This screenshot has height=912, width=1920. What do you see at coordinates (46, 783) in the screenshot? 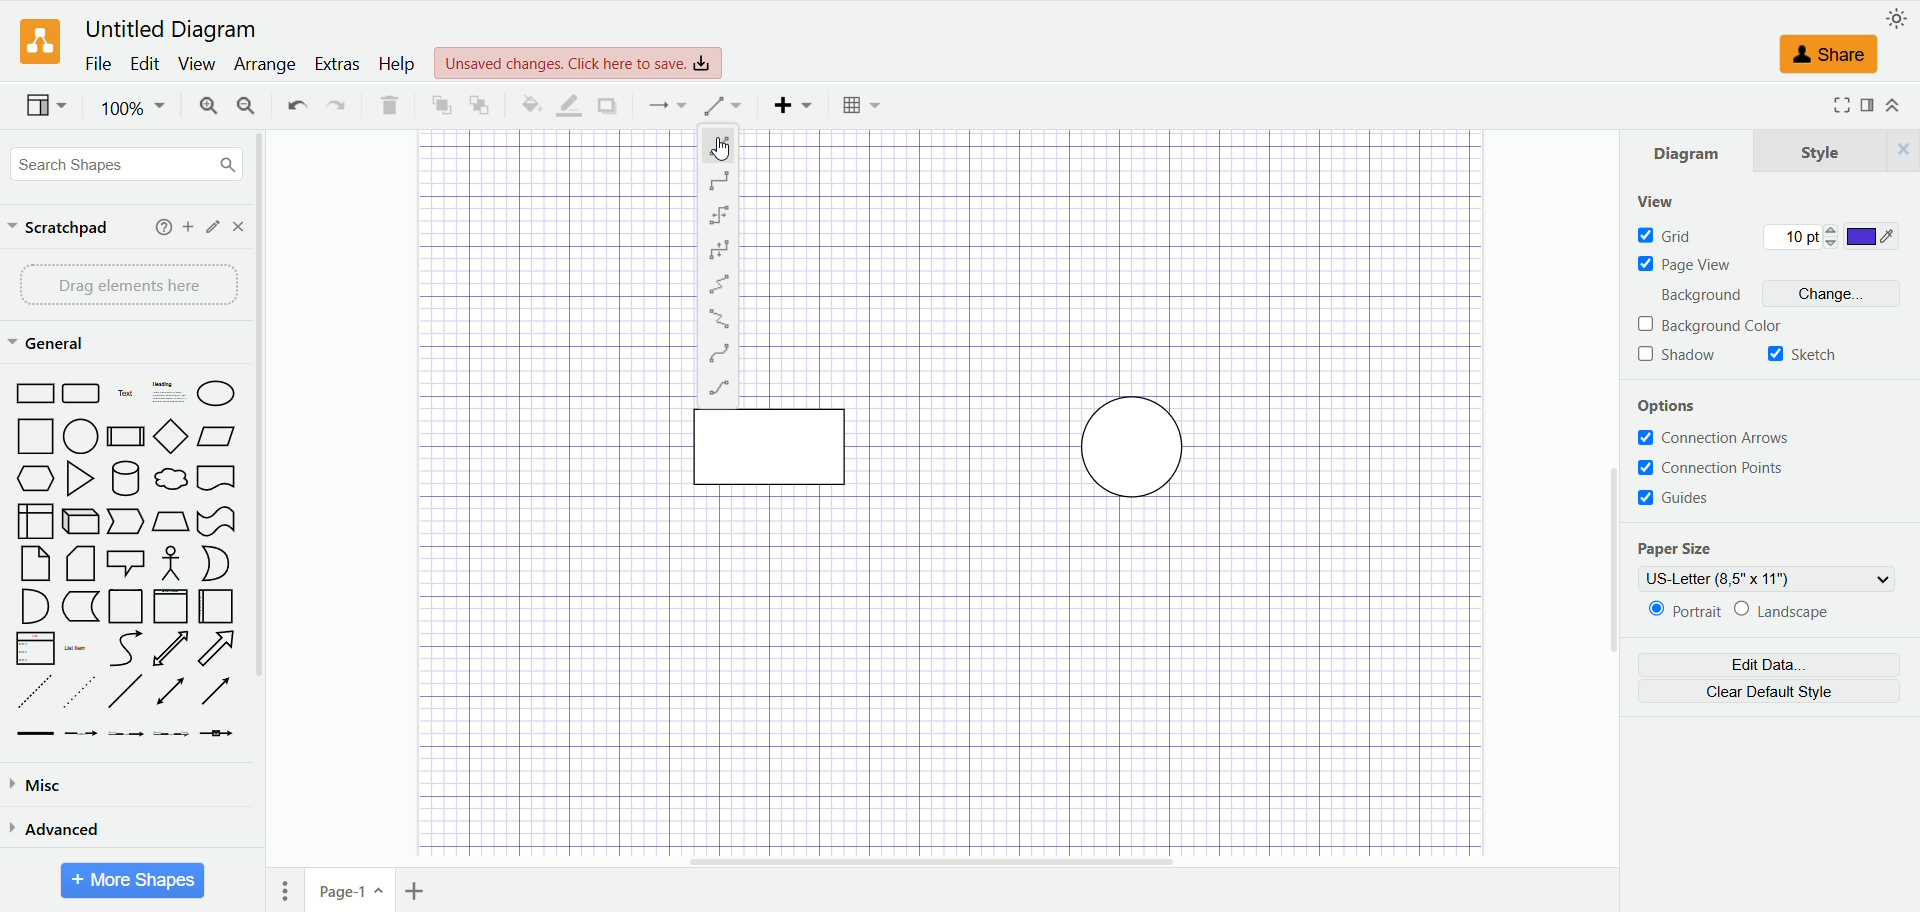
I see `misc` at bounding box center [46, 783].